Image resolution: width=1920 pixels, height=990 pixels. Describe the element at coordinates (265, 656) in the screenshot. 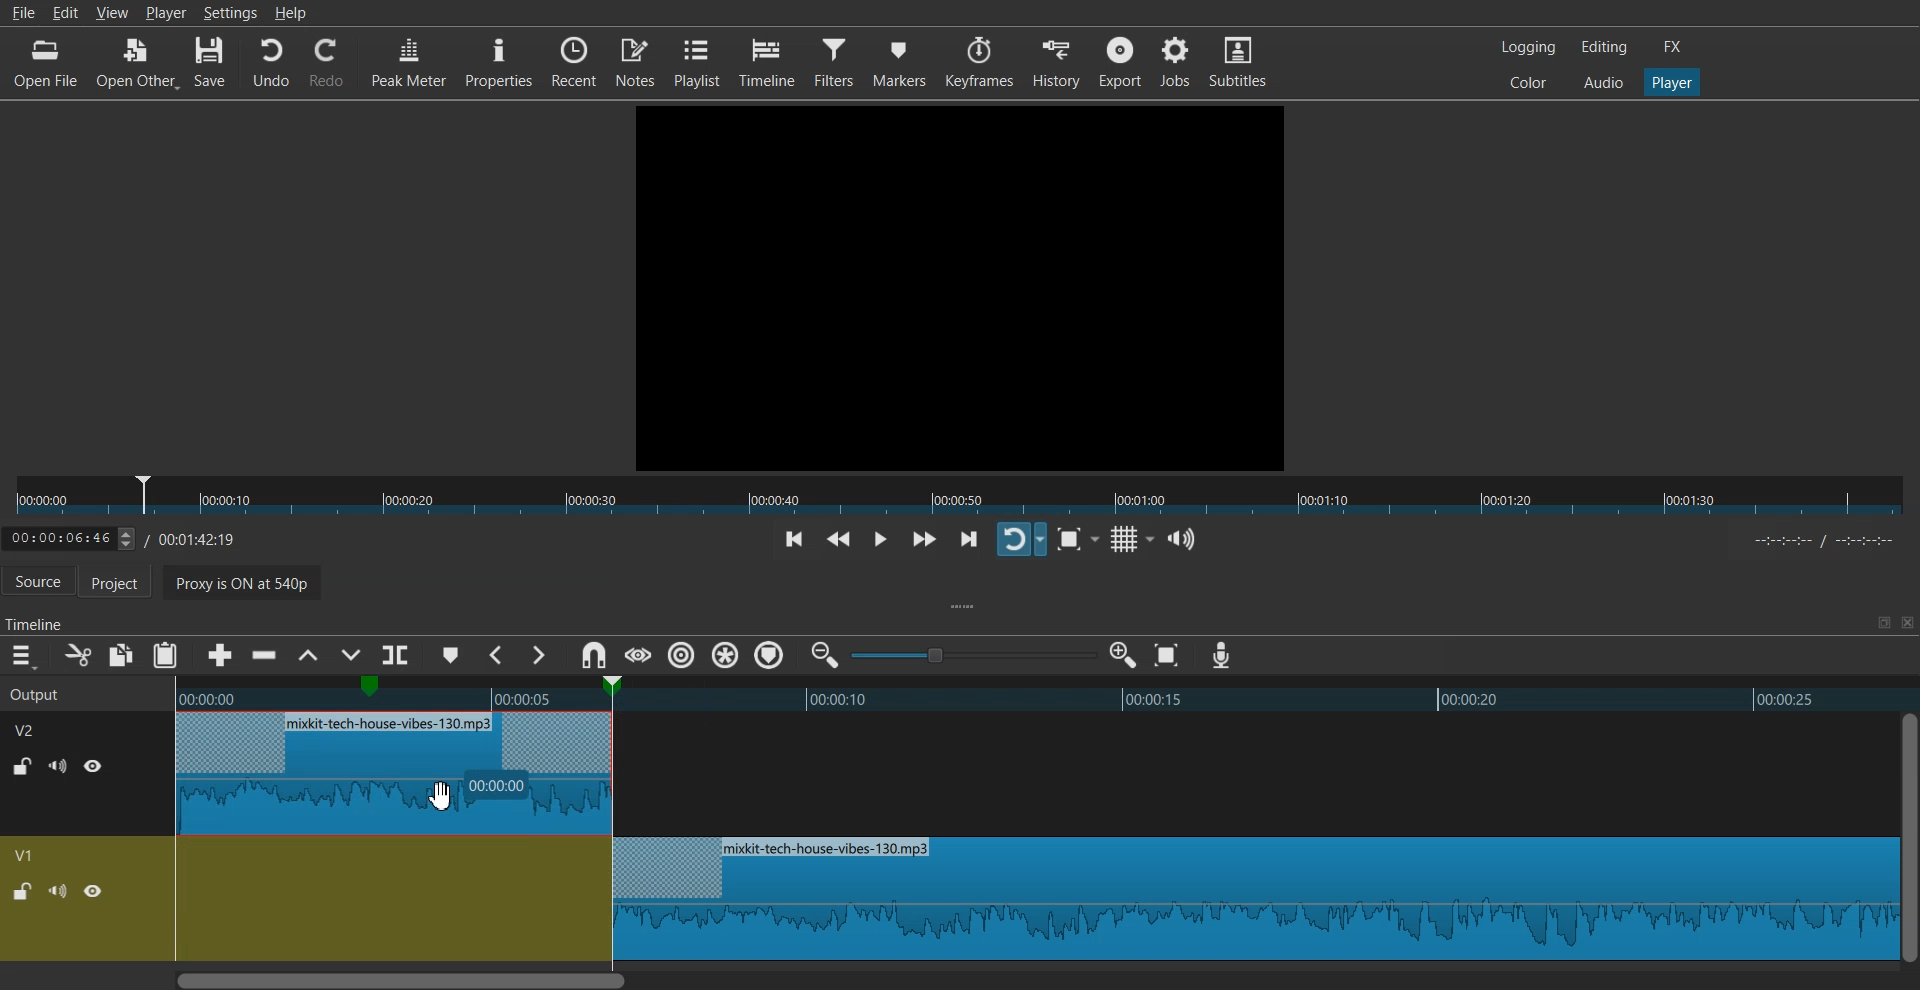

I see `Ripple delete` at that location.